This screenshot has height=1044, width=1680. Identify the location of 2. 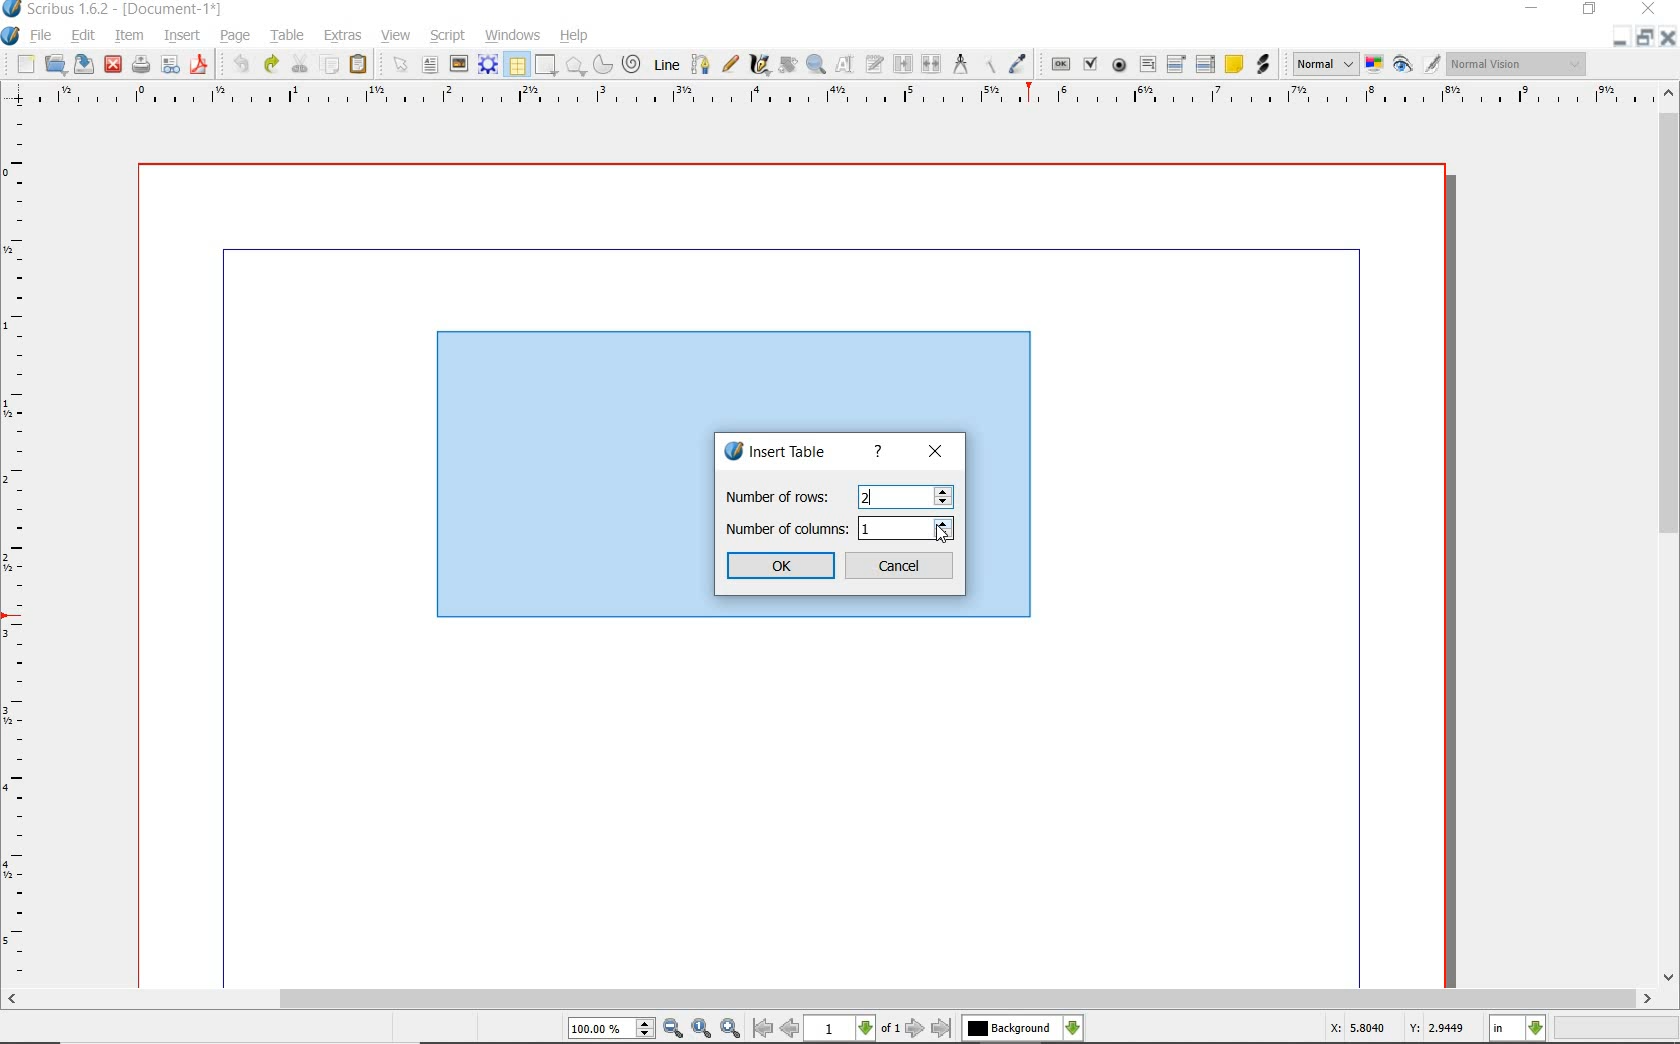
(870, 499).